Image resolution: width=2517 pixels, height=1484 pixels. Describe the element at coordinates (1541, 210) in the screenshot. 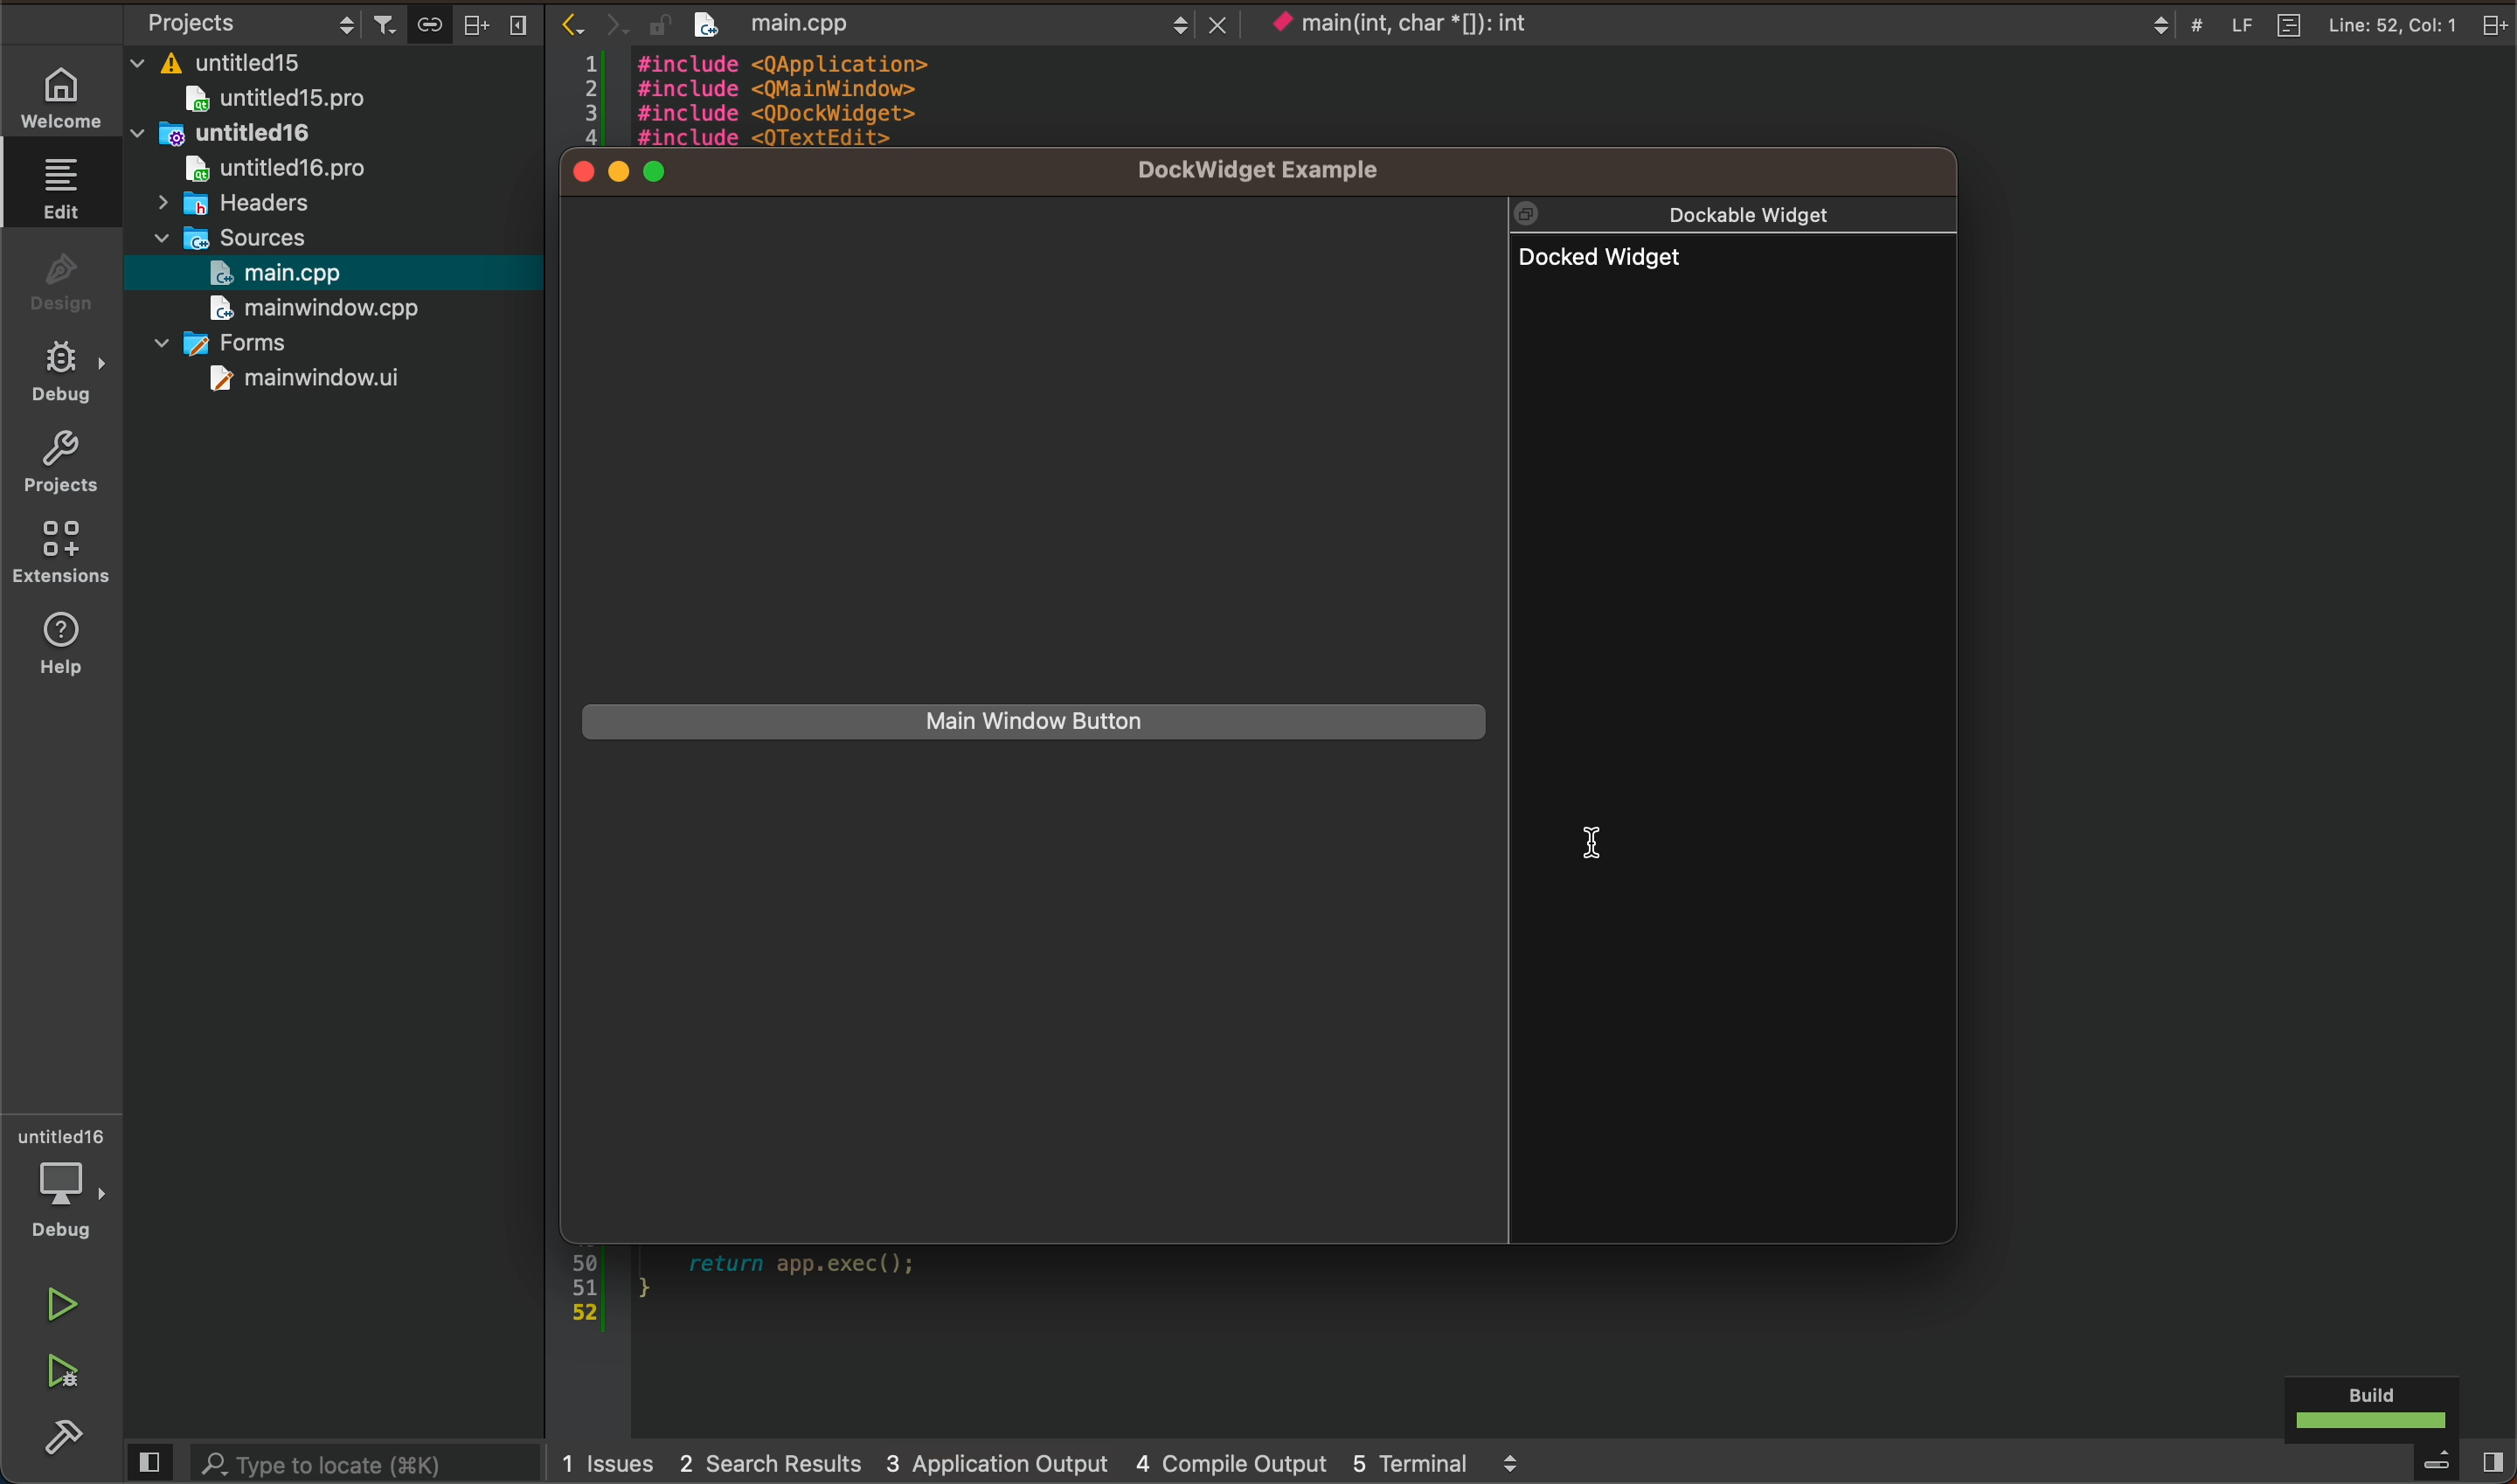

I see `toggle between dock and floating` at that location.